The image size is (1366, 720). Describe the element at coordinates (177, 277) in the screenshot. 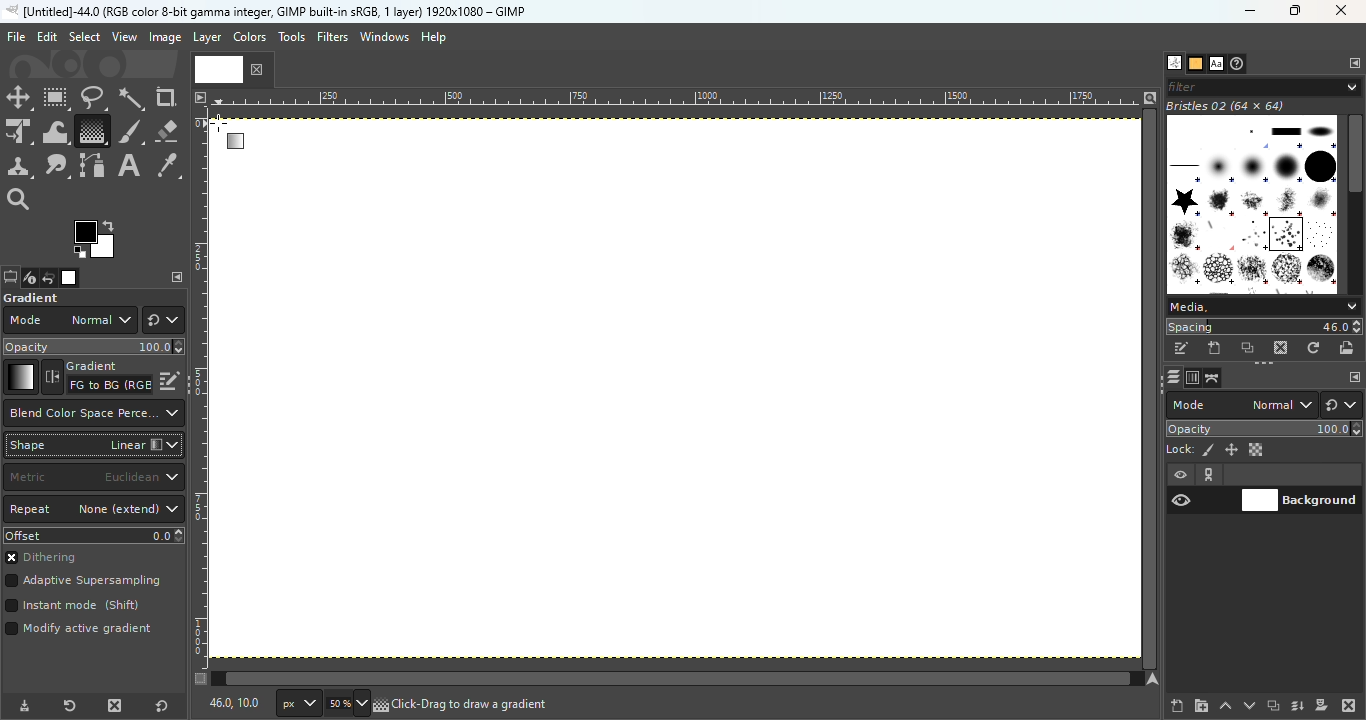

I see `Configure this tab` at that location.